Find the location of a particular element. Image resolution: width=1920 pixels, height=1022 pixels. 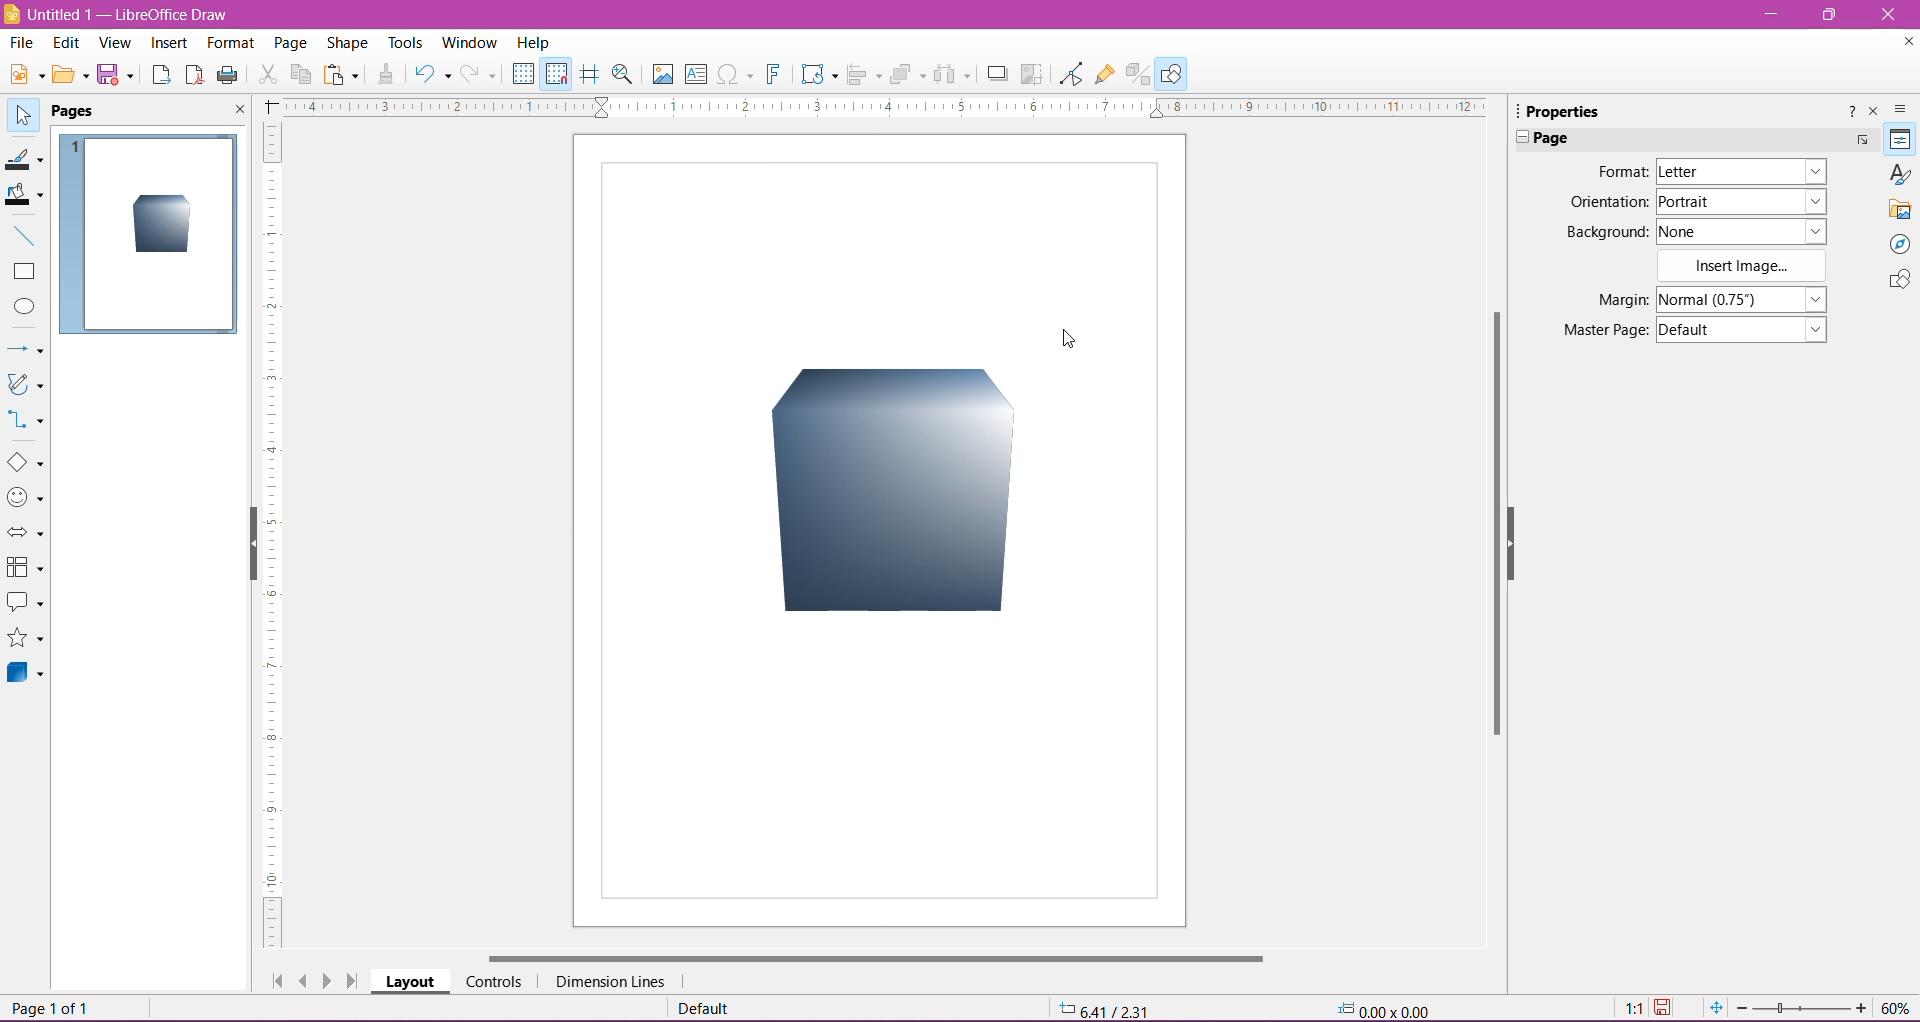

Zoom In is located at coordinates (1861, 1007).